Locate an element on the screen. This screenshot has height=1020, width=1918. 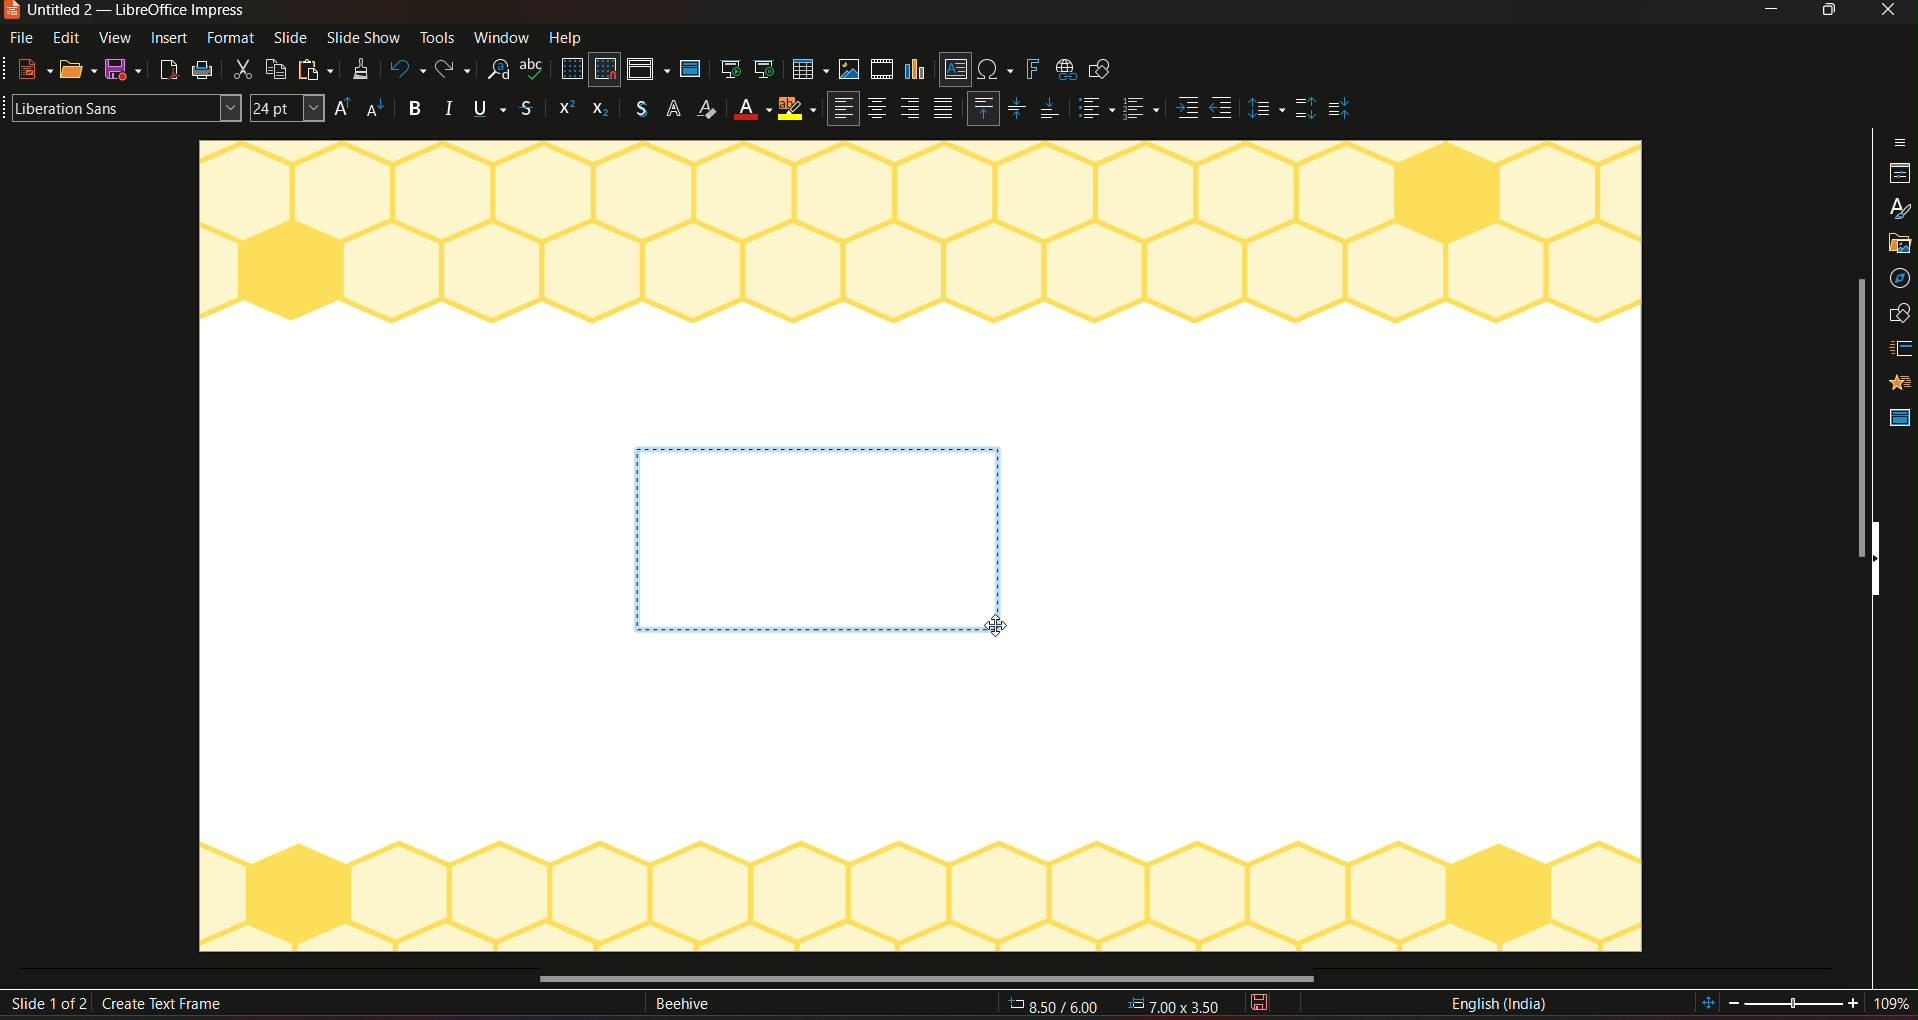
display grid is located at coordinates (571, 69).